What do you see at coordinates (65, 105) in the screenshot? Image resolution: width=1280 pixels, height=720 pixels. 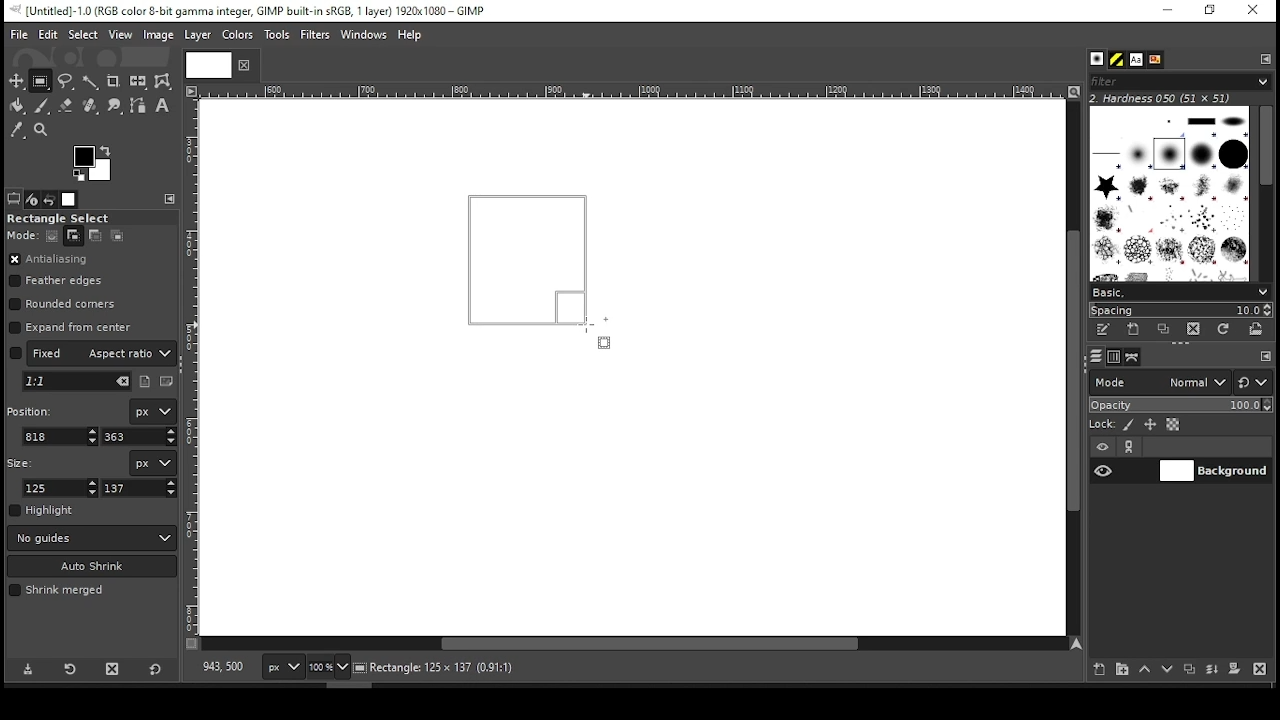 I see `eraser tool` at bounding box center [65, 105].